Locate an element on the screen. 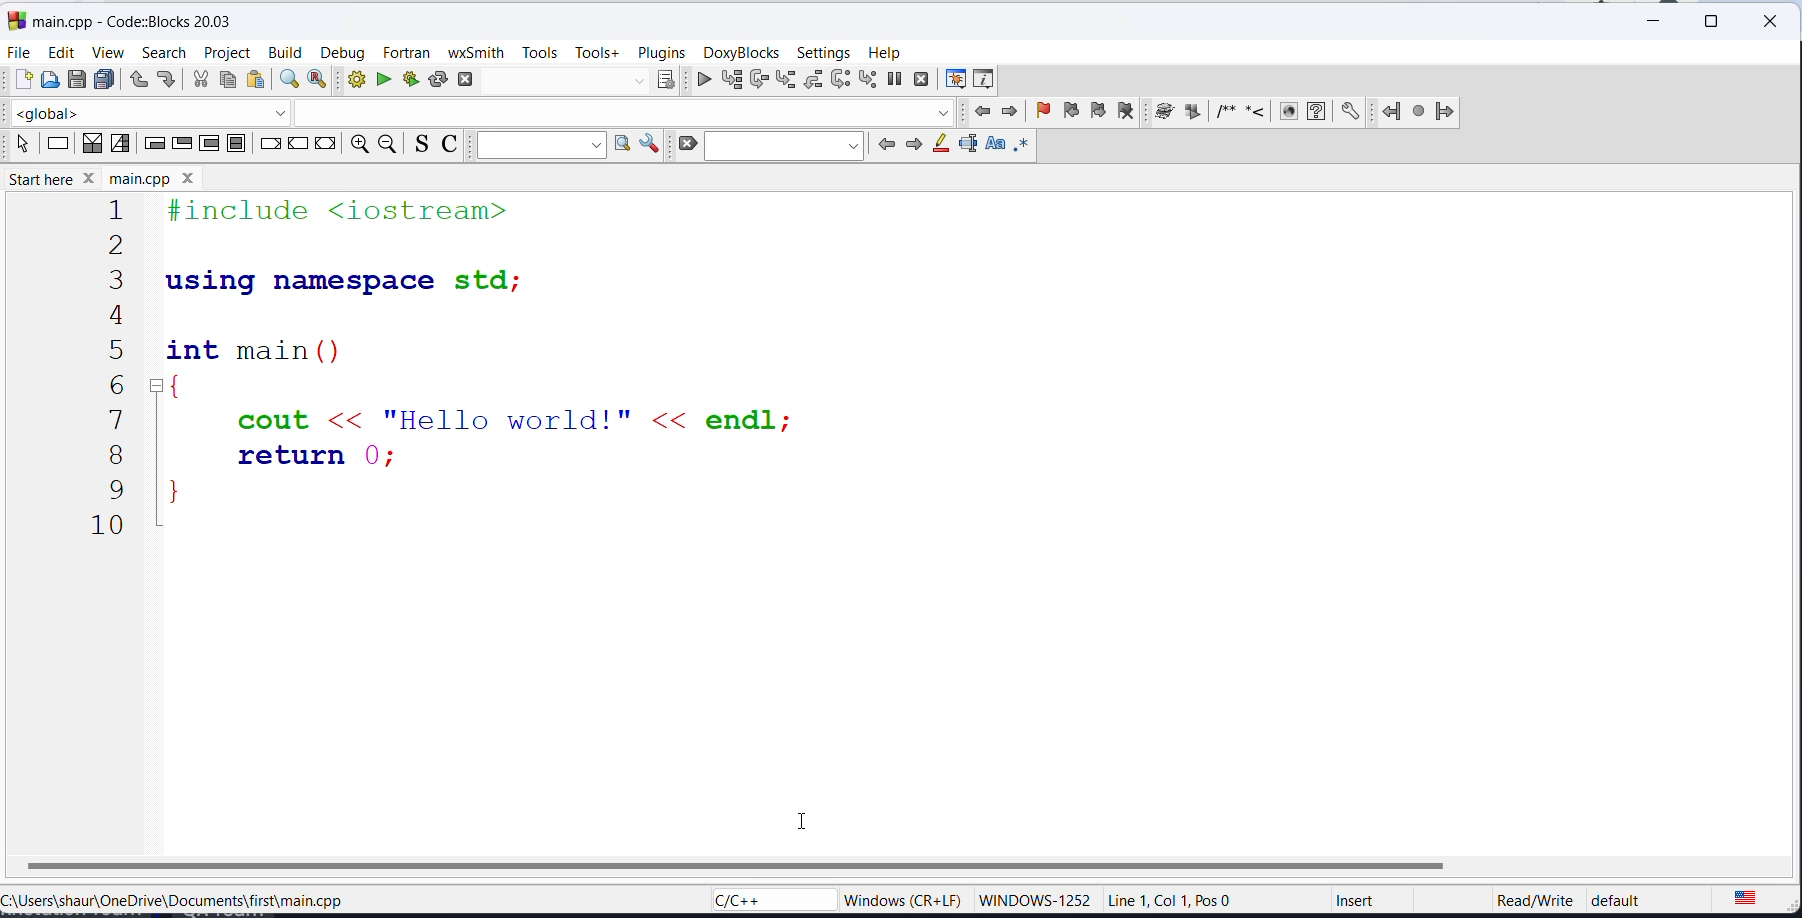  SAVE ALL is located at coordinates (104, 80).